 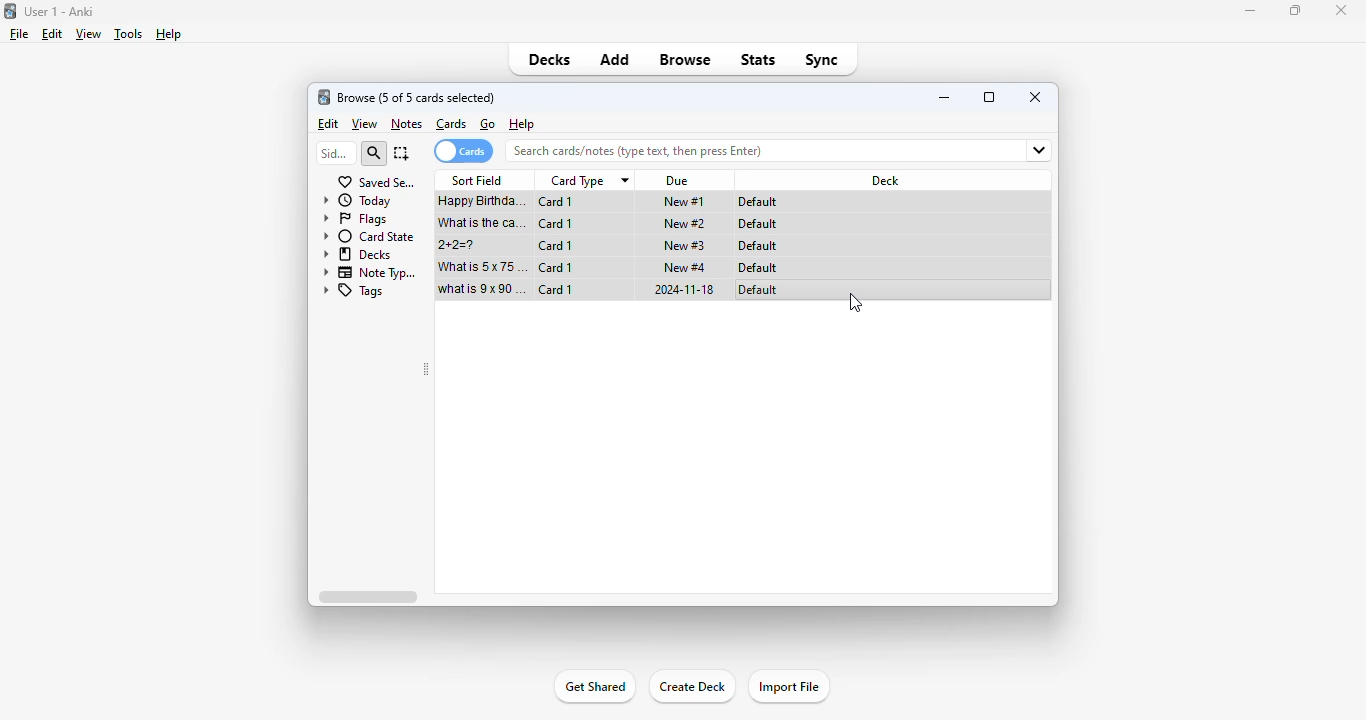 What do you see at coordinates (53, 34) in the screenshot?
I see `edit` at bounding box center [53, 34].